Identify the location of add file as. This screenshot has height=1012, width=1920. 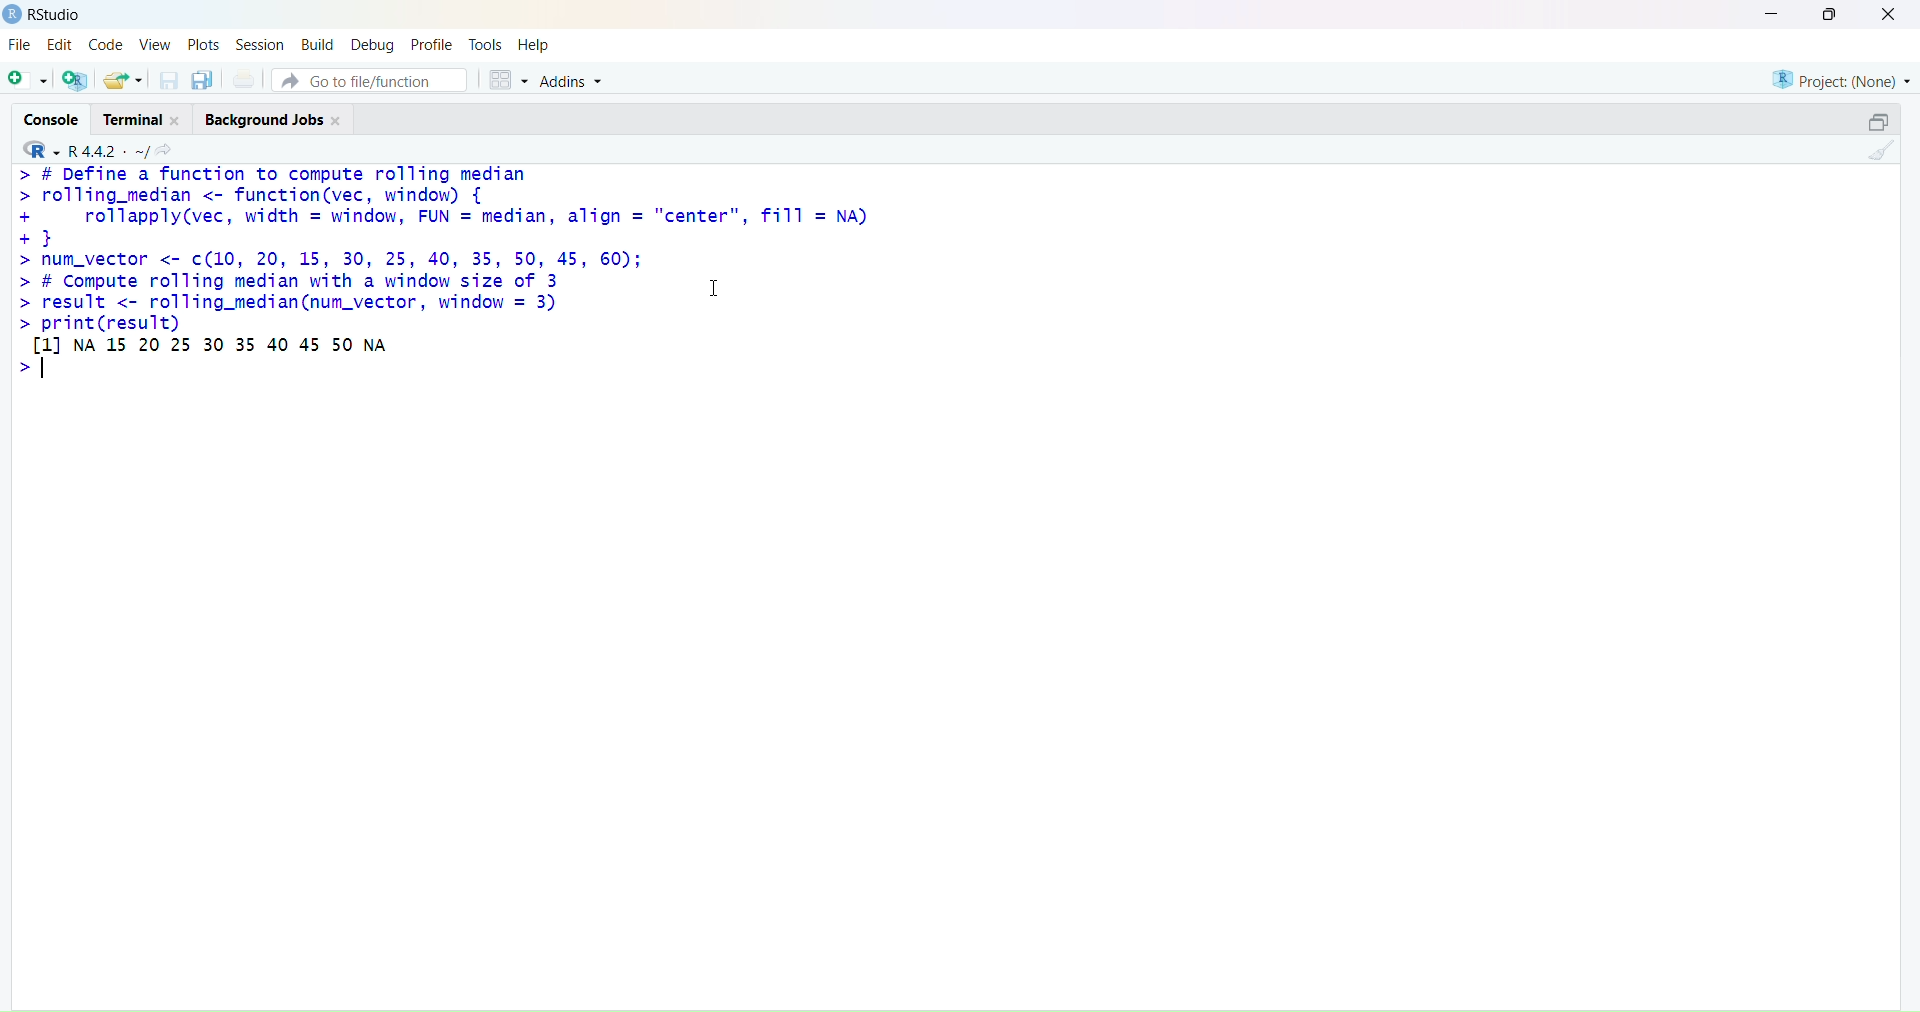
(28, 80).